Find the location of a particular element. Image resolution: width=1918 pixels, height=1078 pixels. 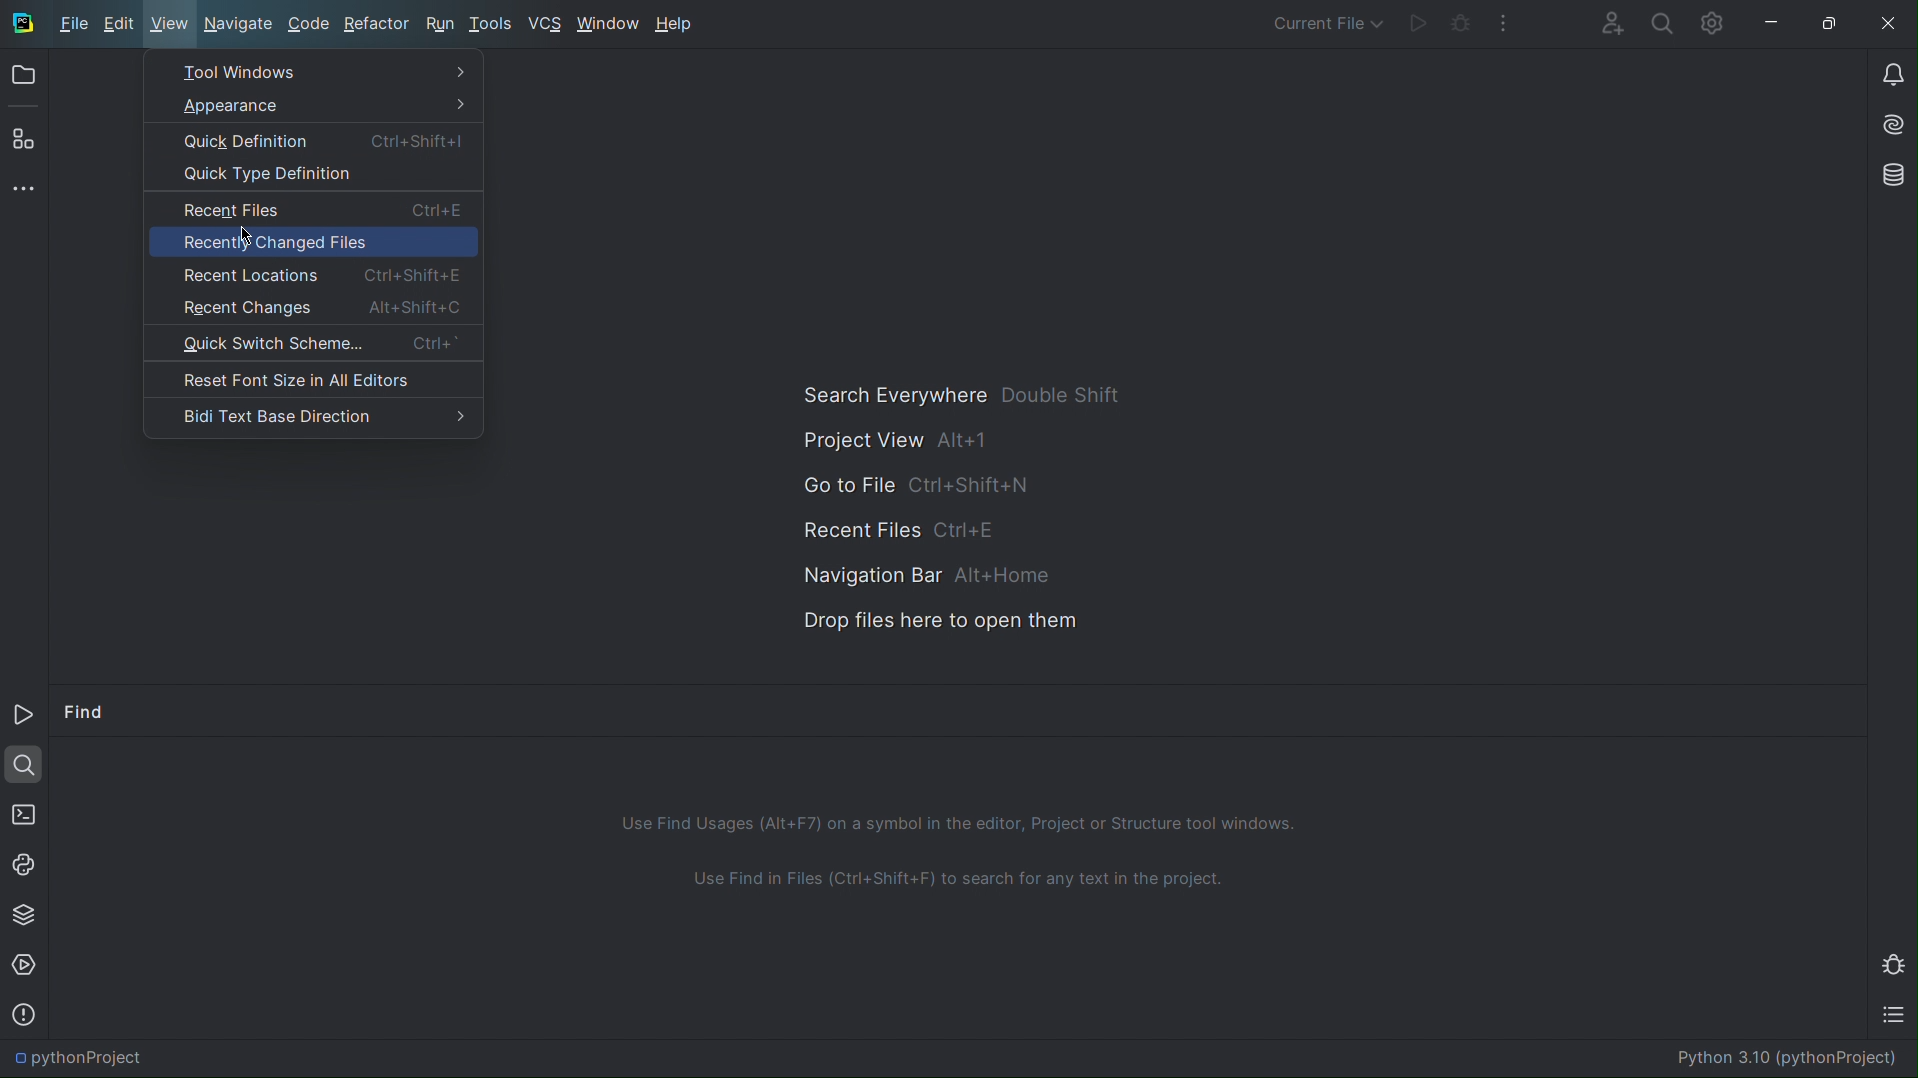

Window is located at coordinates (607, 25).